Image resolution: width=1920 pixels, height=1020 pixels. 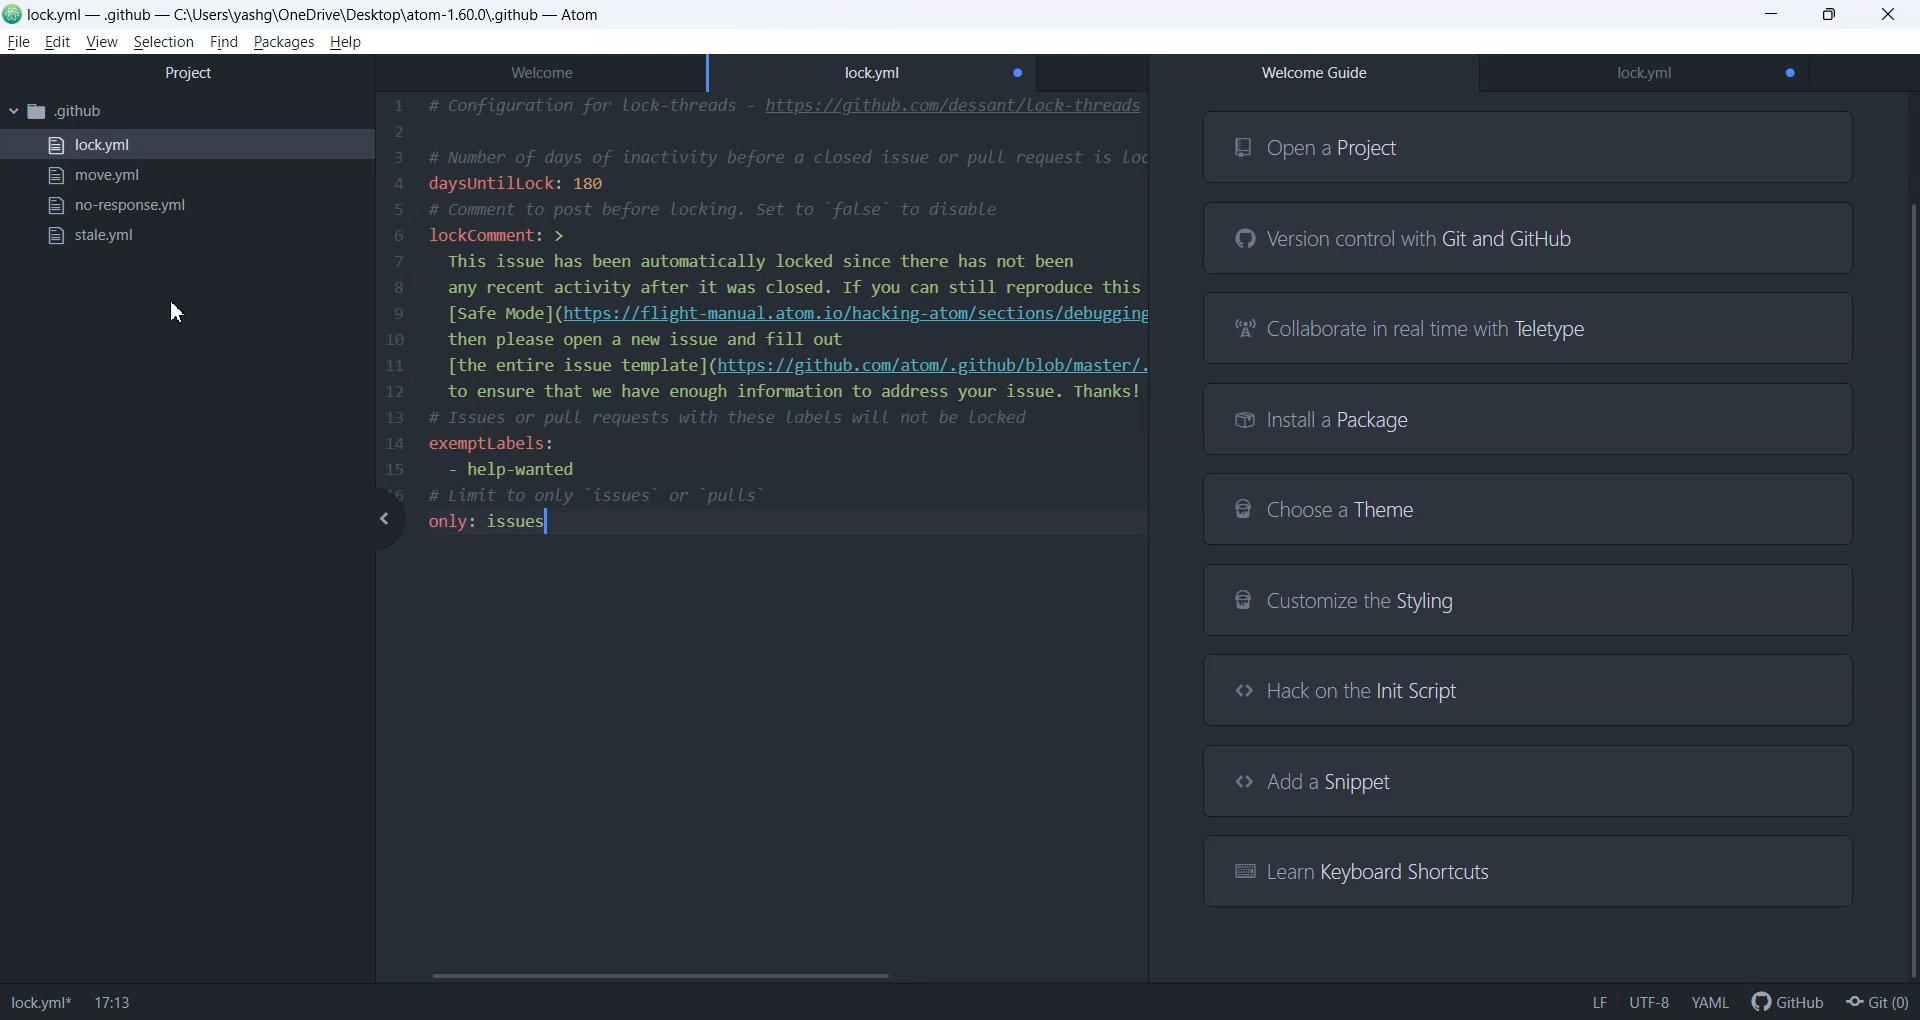 I want to click on Choose a Theme, so click(x=1526, y=508).